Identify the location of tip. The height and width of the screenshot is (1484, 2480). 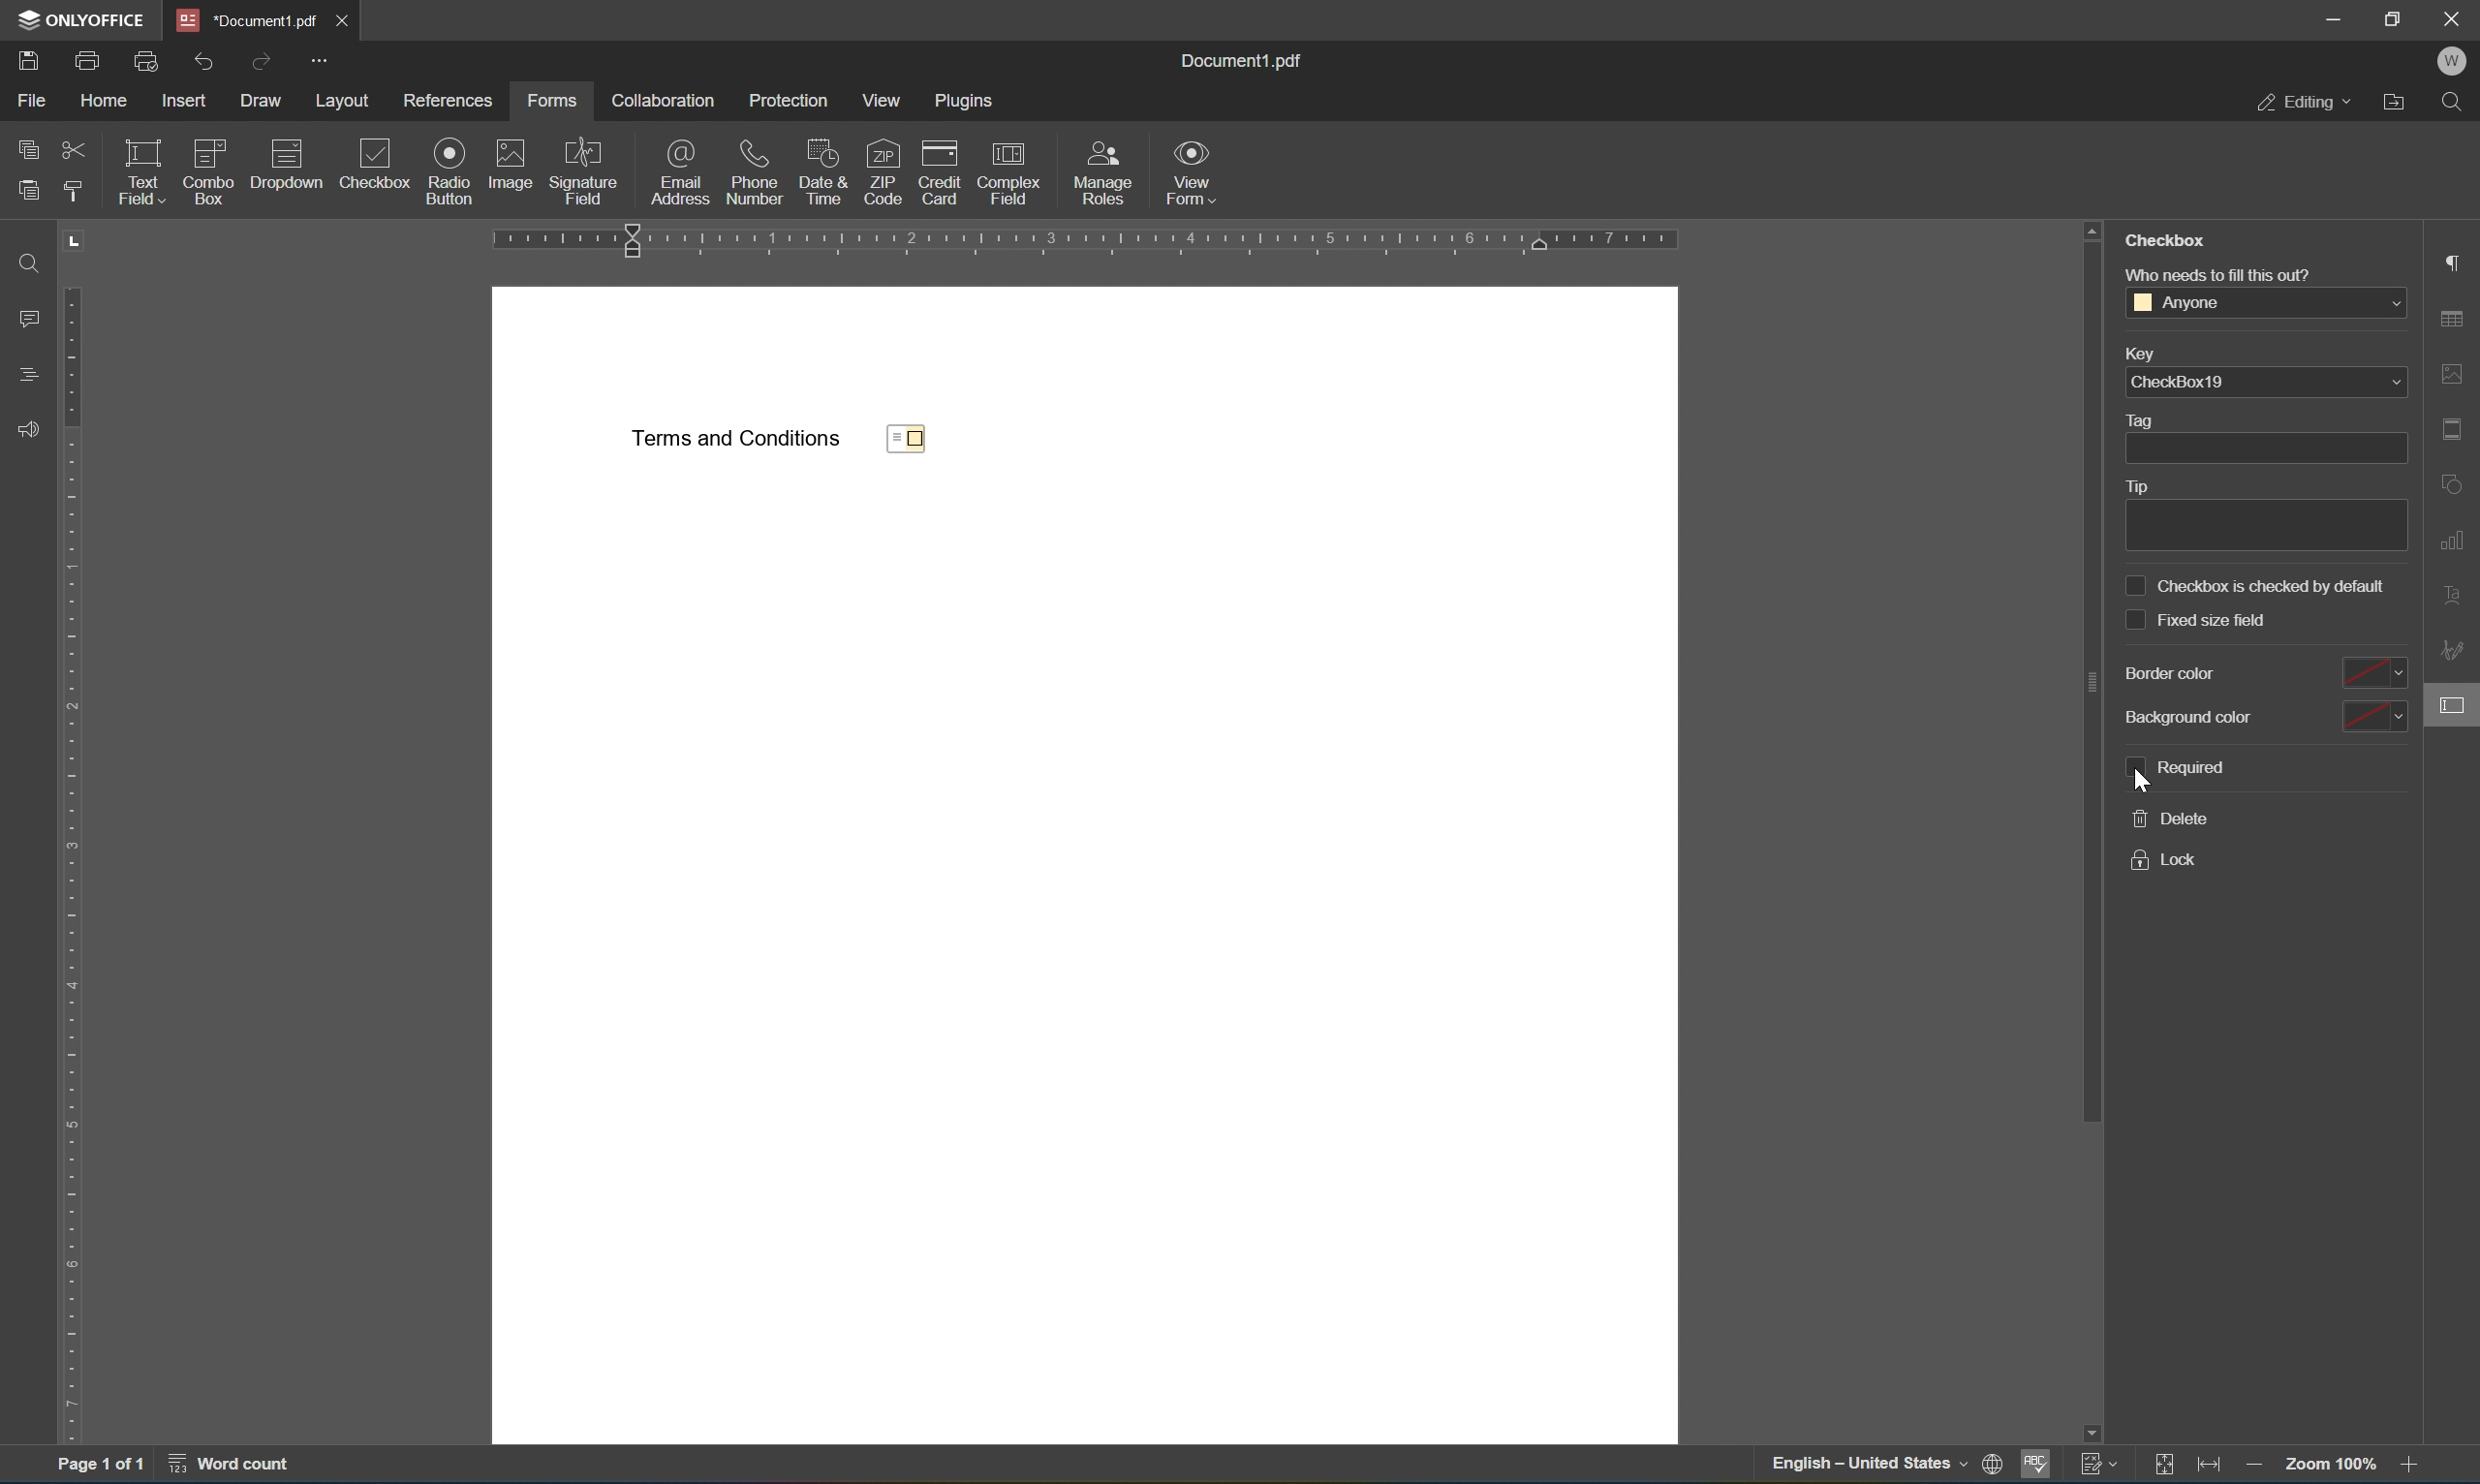
(2262, 513).